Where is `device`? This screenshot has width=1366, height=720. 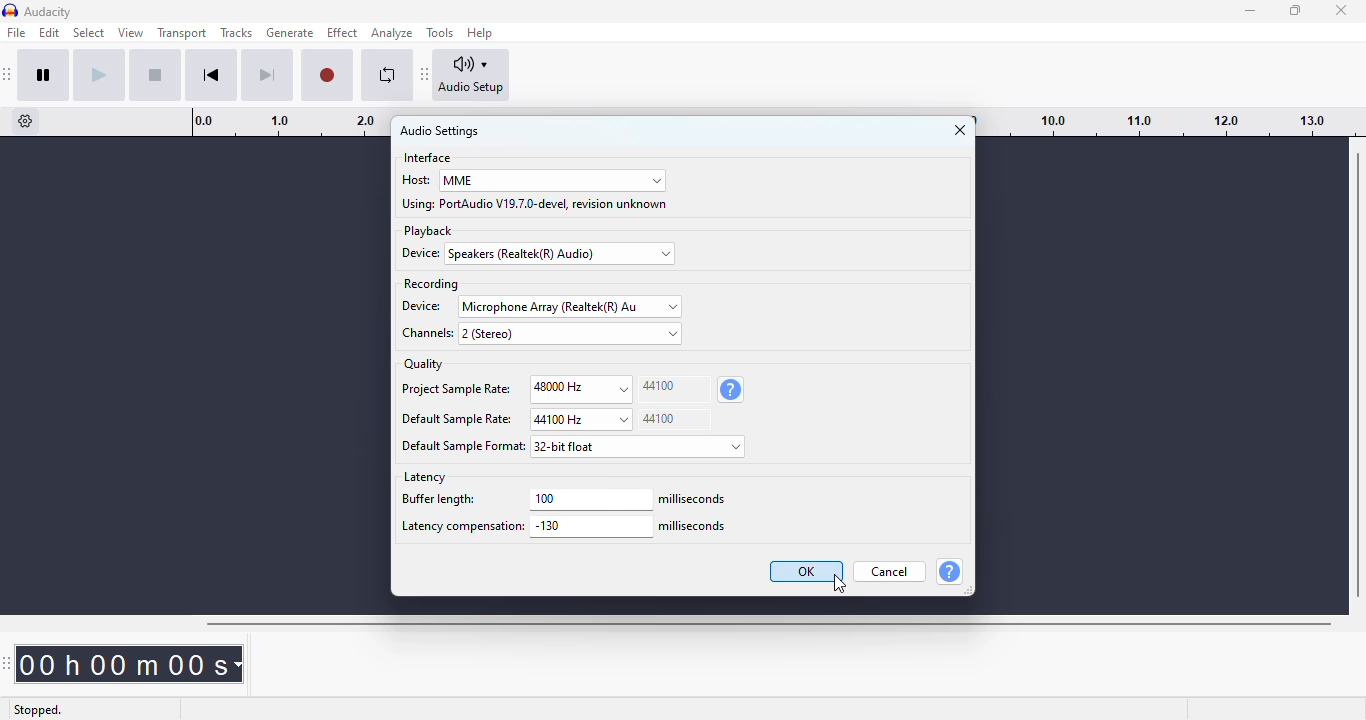
device is located at coordinates (424, 253).